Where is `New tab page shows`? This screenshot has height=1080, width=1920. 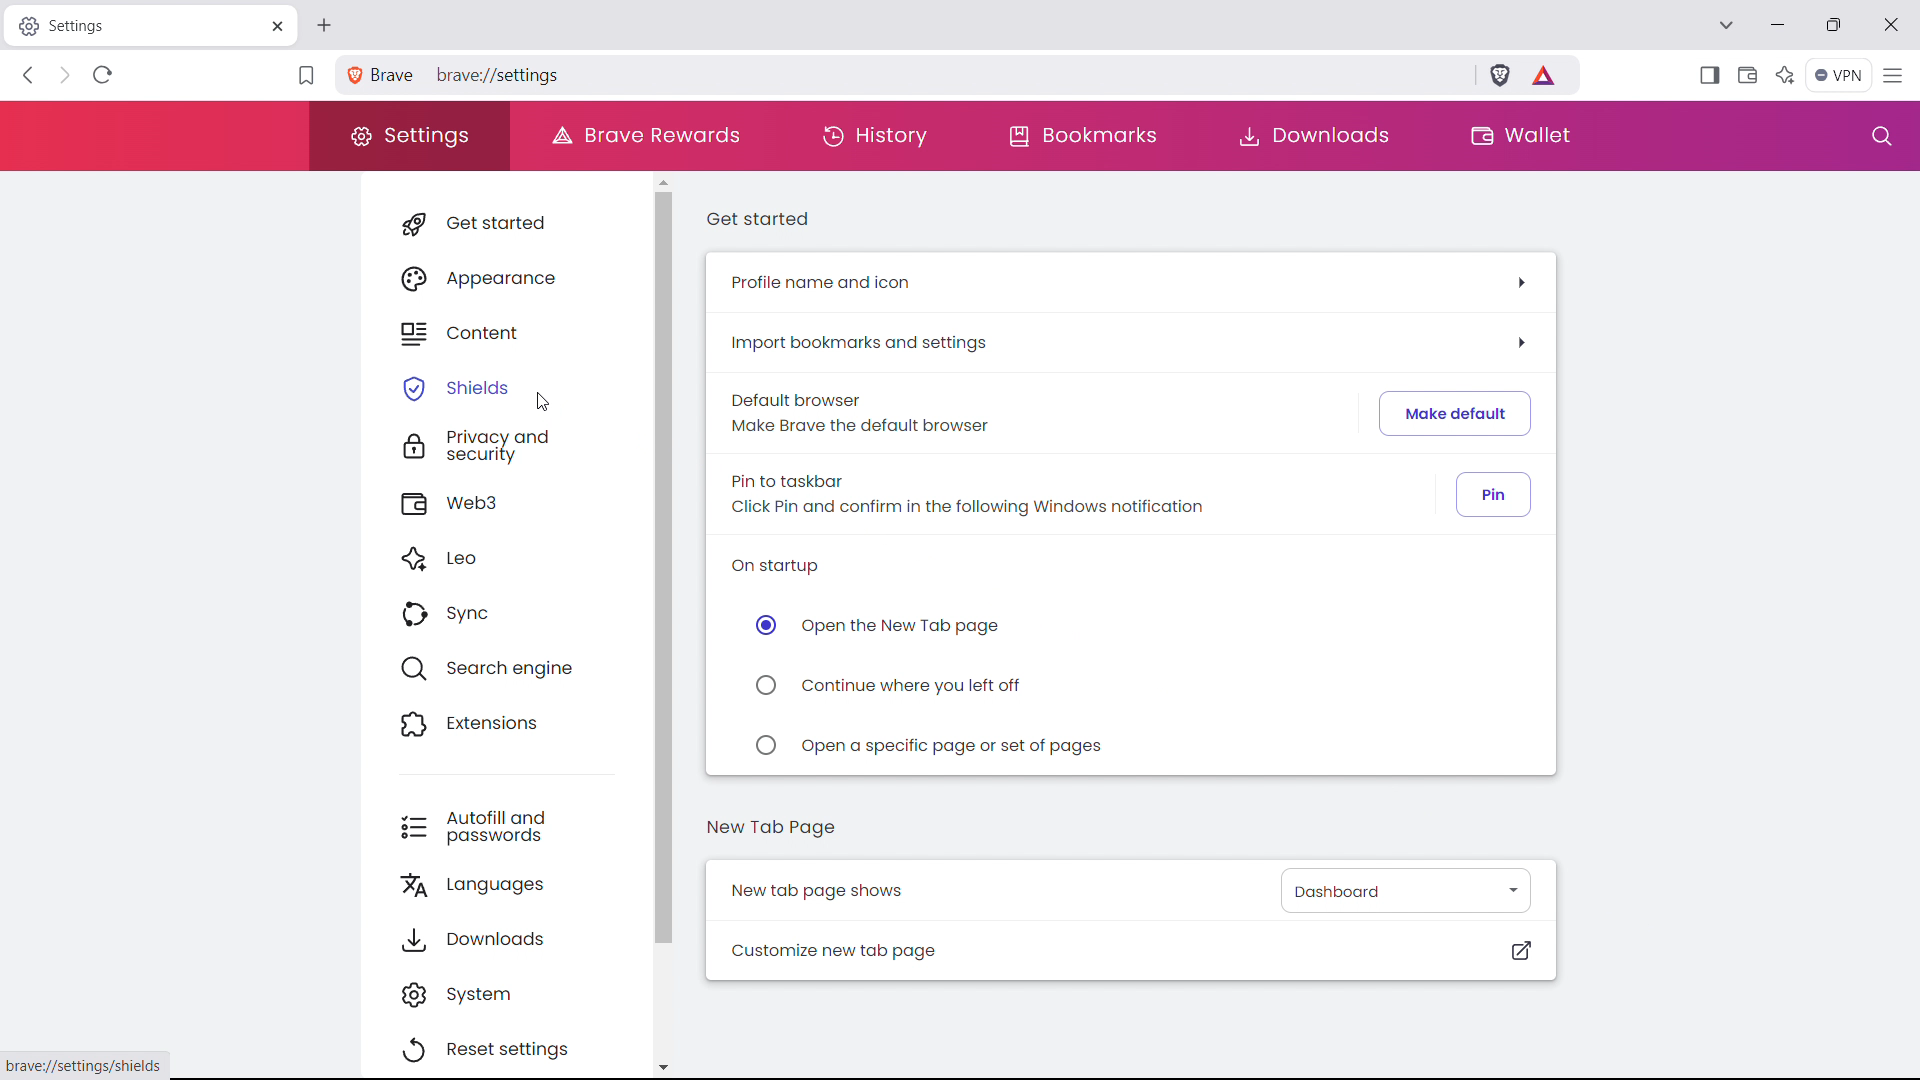 New tab page shows is located at coordinates (818, 891).